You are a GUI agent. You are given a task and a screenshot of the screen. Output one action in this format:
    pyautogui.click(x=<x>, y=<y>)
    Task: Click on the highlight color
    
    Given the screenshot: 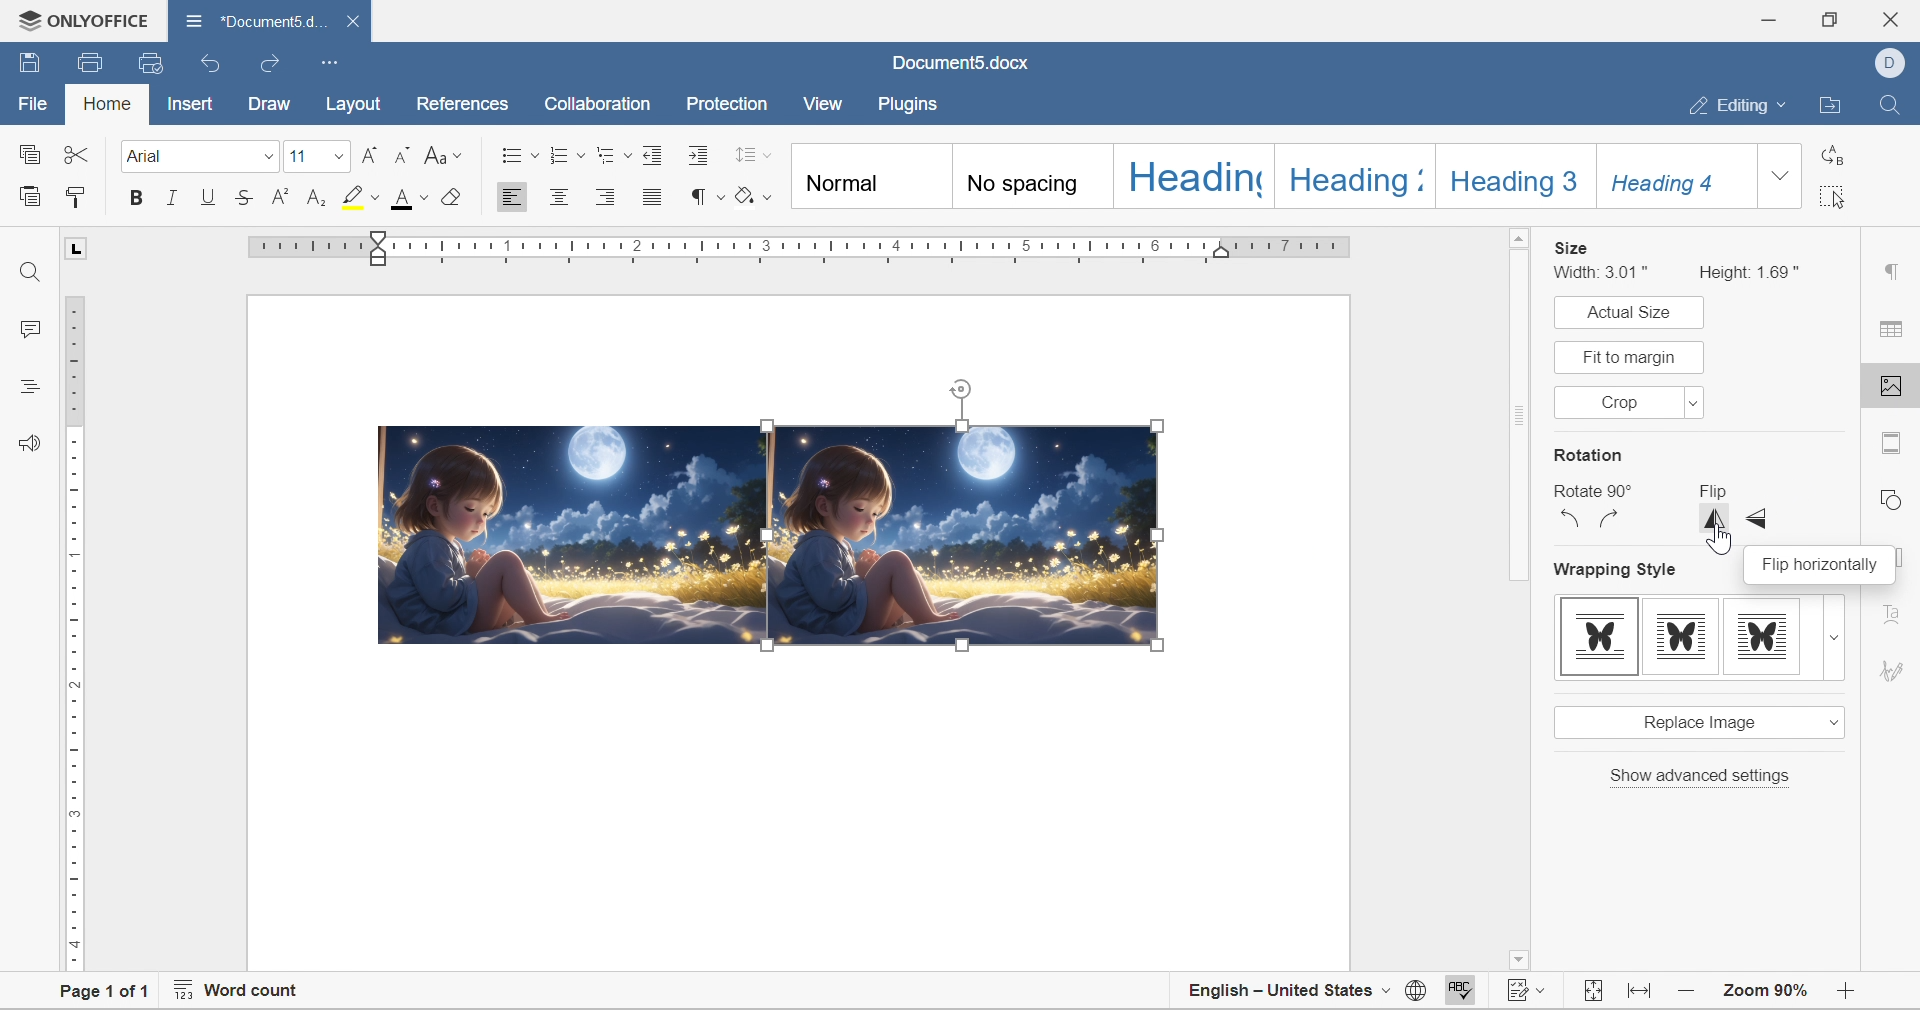 What is the action you would take?
    pyautogui.click(x=363, y=196)
    